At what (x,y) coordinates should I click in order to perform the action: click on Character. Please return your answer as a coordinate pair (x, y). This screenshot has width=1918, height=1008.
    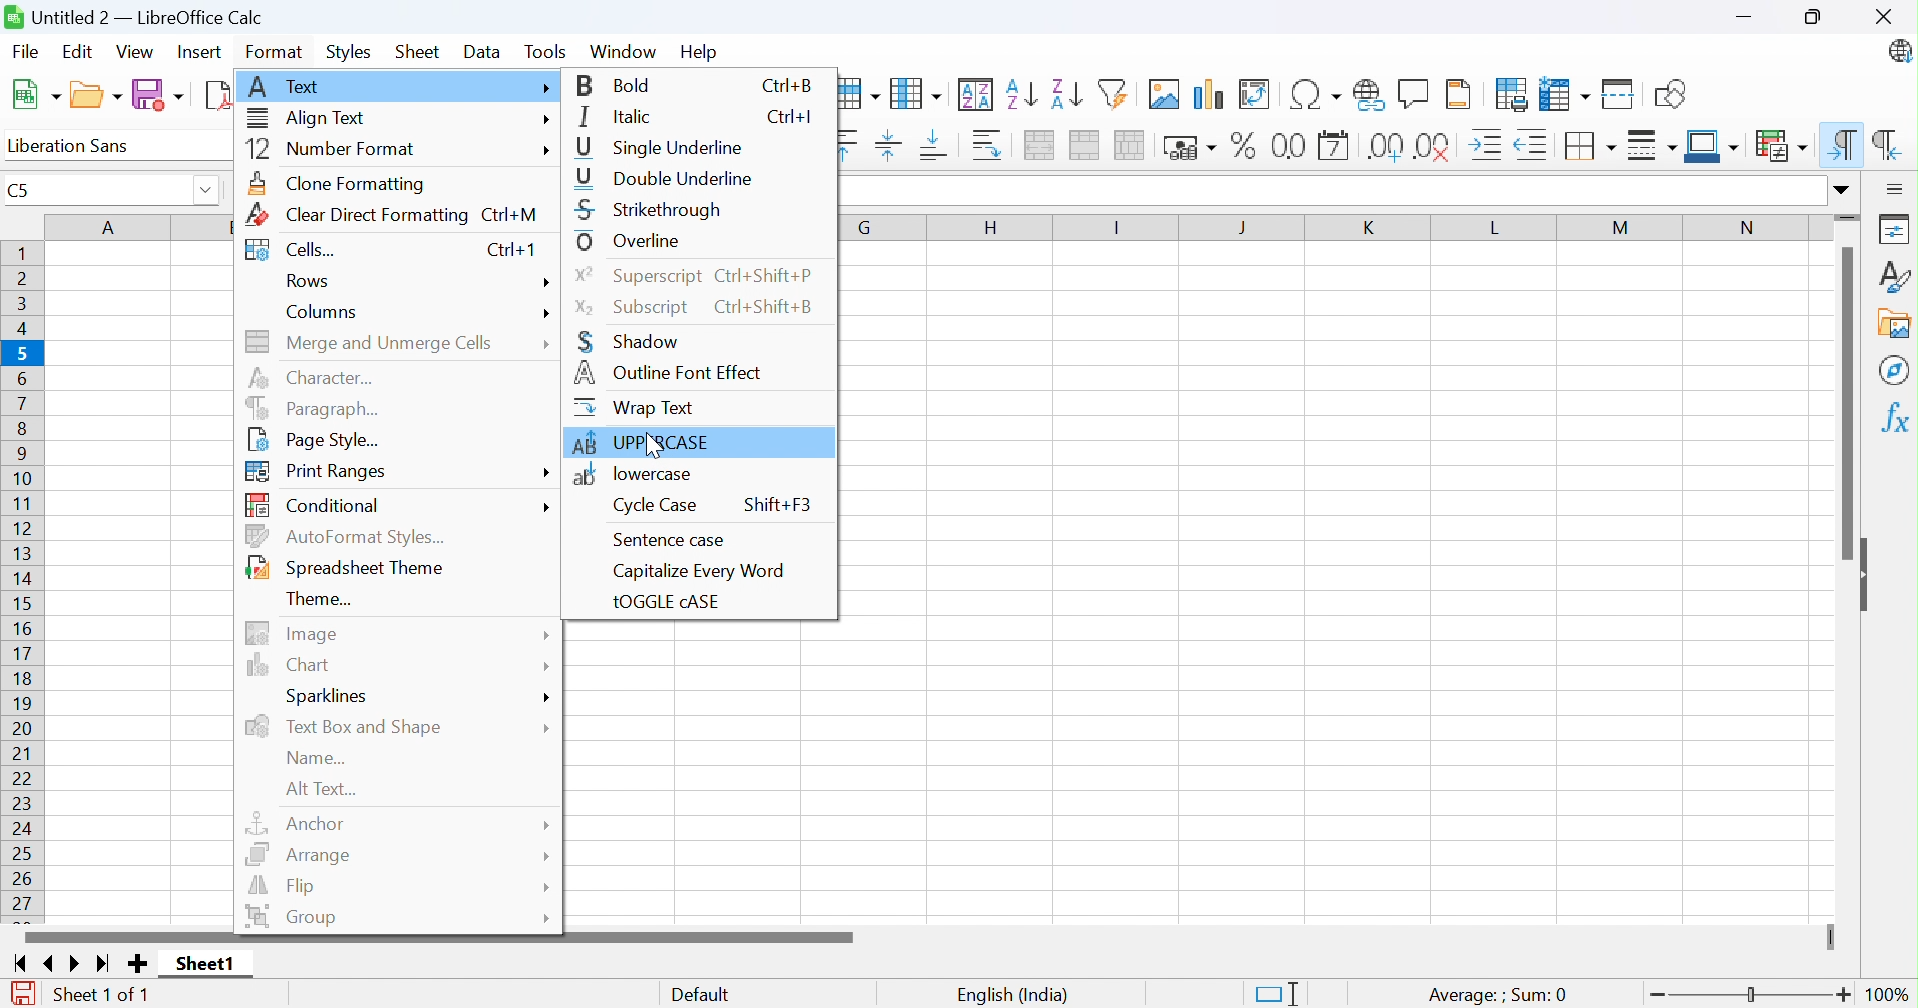
    Looking at the image, I should click on (312, 379).